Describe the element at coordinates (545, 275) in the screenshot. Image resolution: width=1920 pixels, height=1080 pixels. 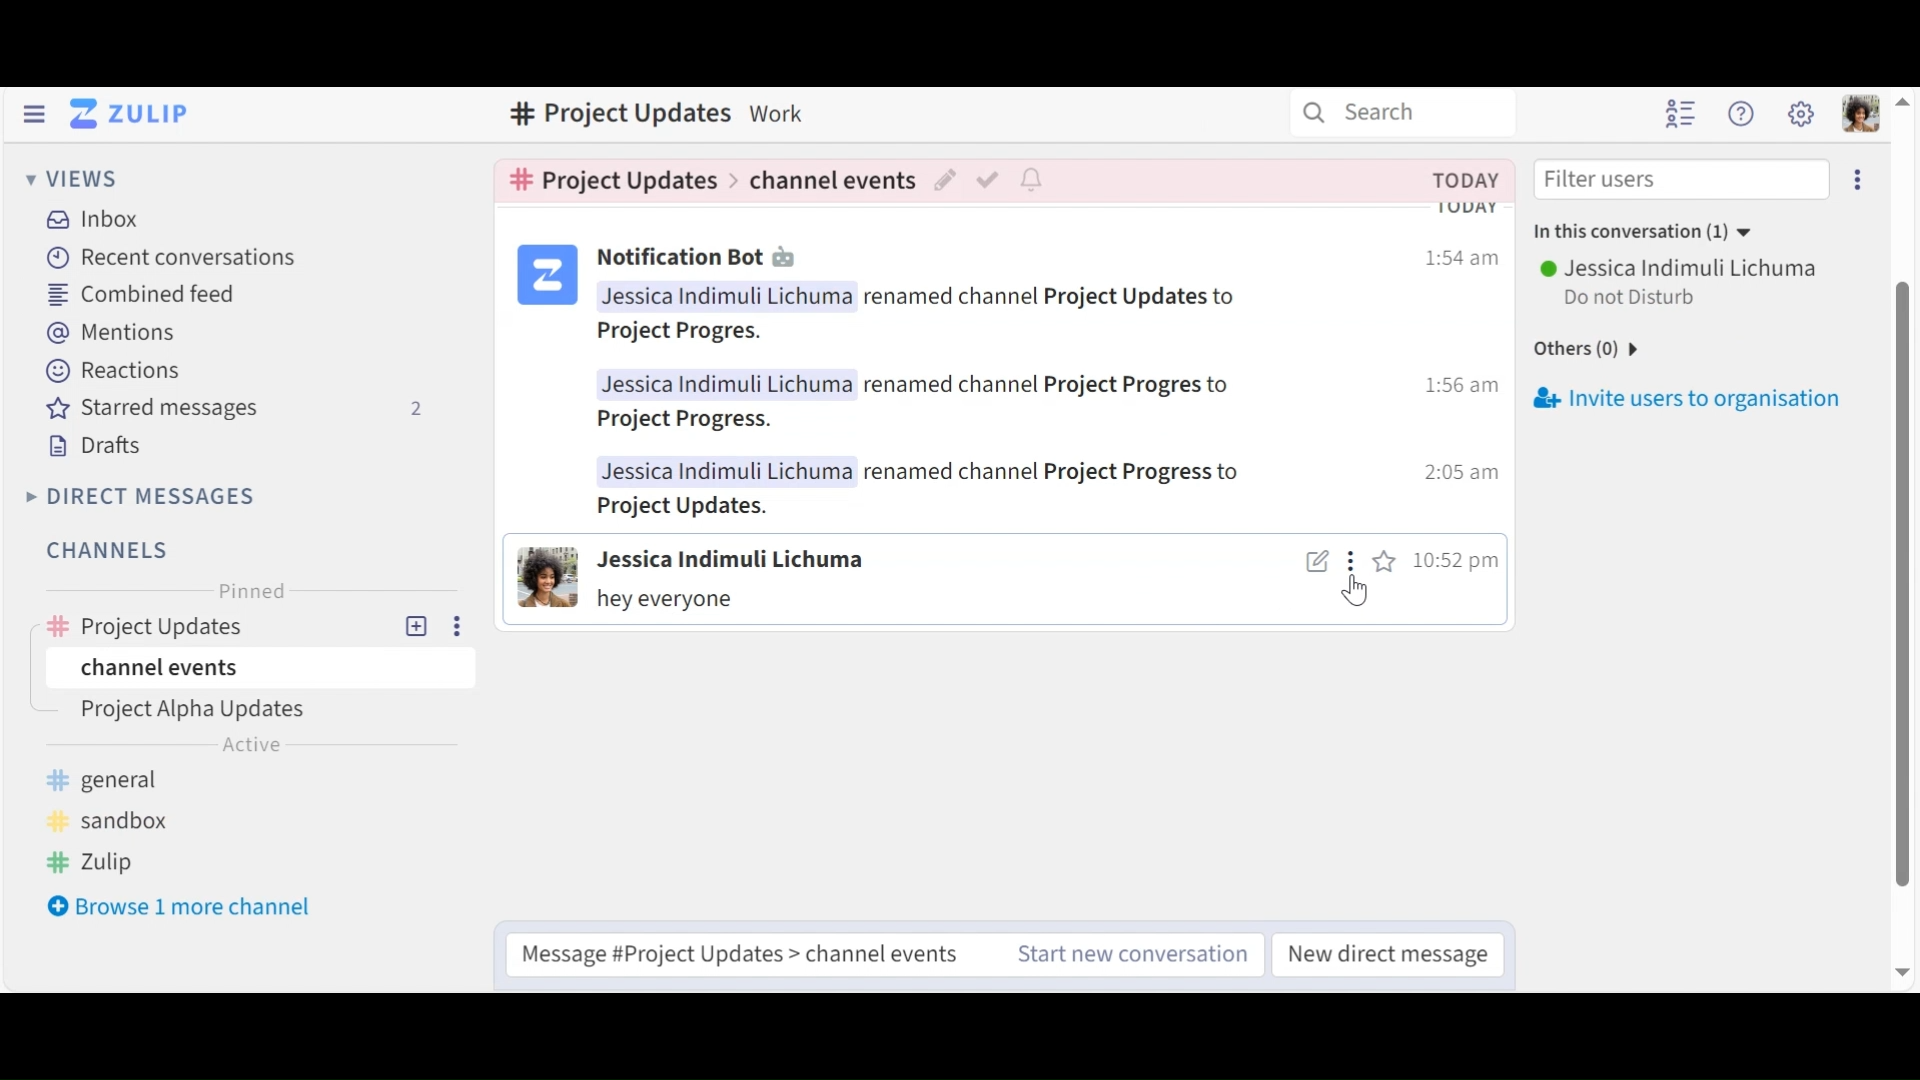
I see `user card` at that location.